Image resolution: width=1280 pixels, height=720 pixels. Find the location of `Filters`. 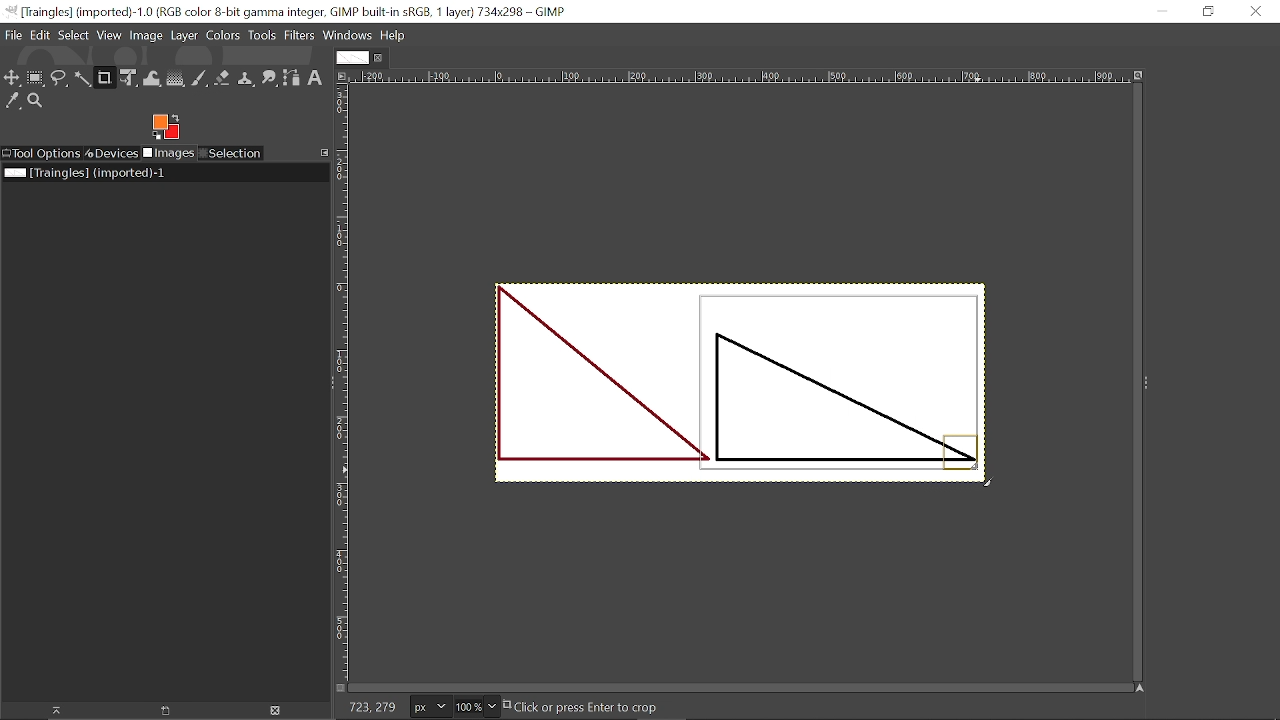

Filters is located at coordinates (299, 36).